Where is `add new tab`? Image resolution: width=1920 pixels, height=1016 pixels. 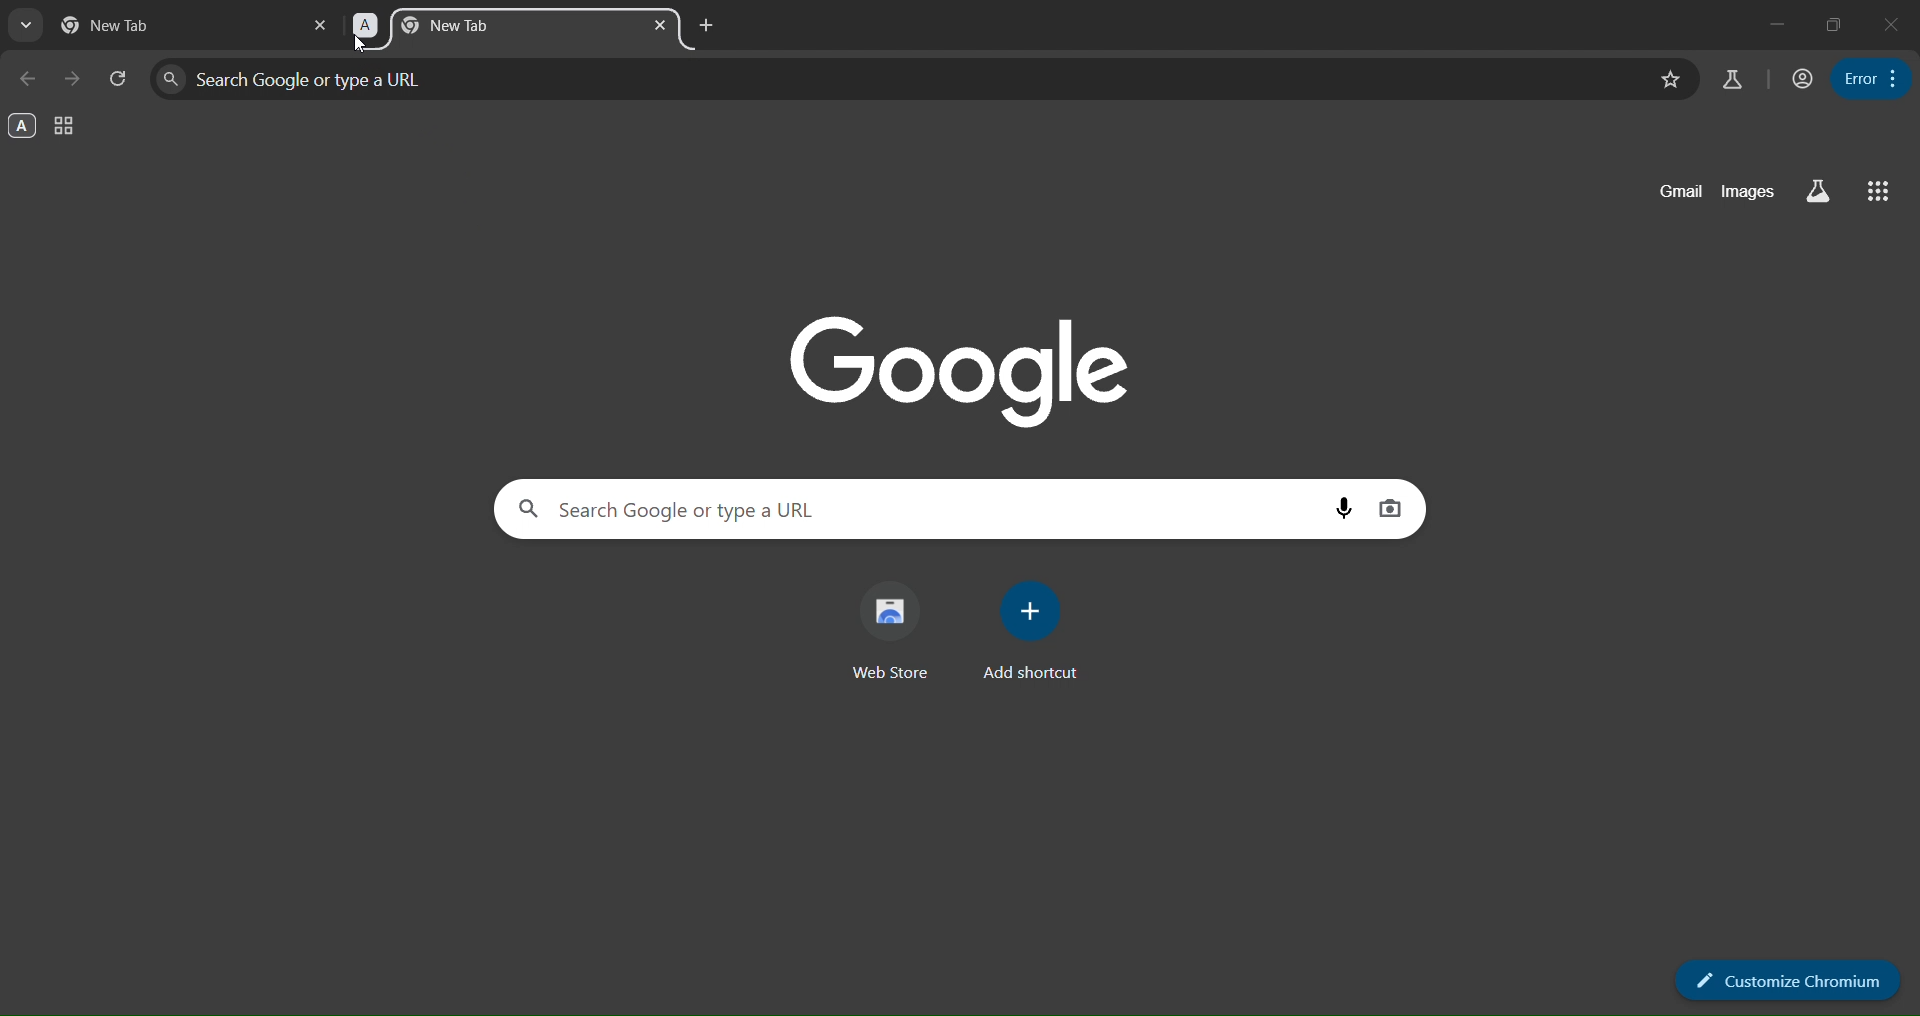
add new tab is located at coordinates (704, 24).